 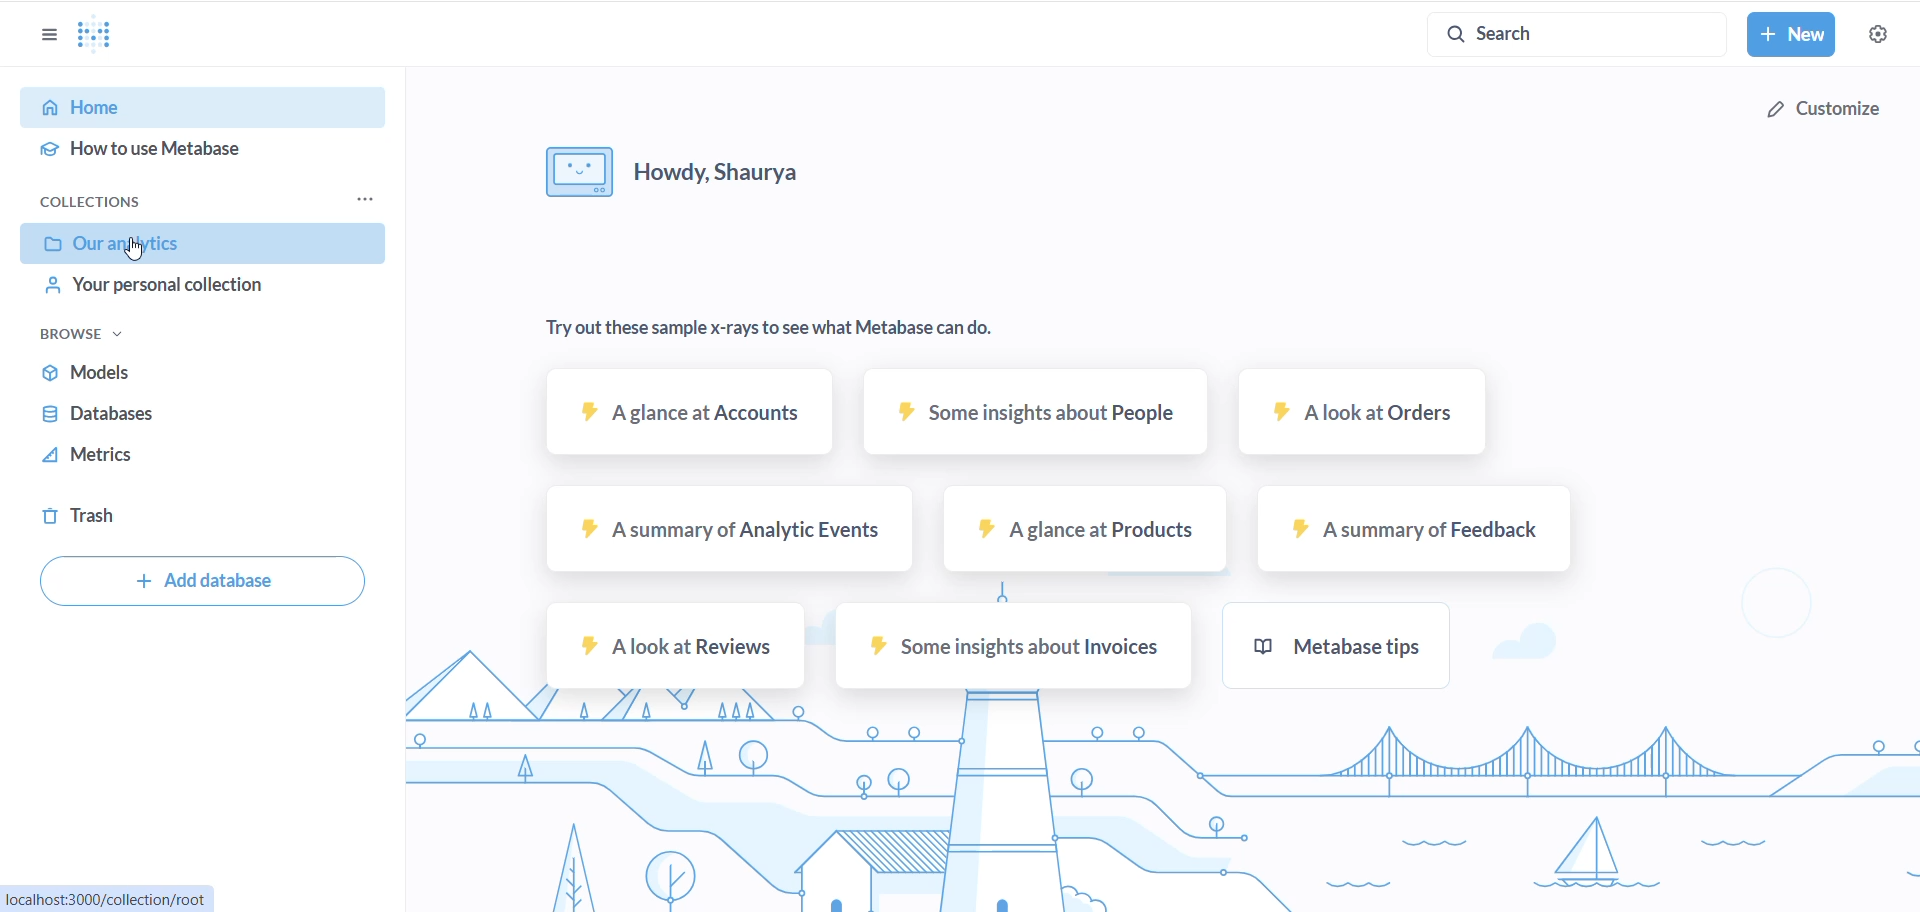 What do you see at coordinates (201, 109) in the screenshot?
I see `home` at bounding box center [201, 109].